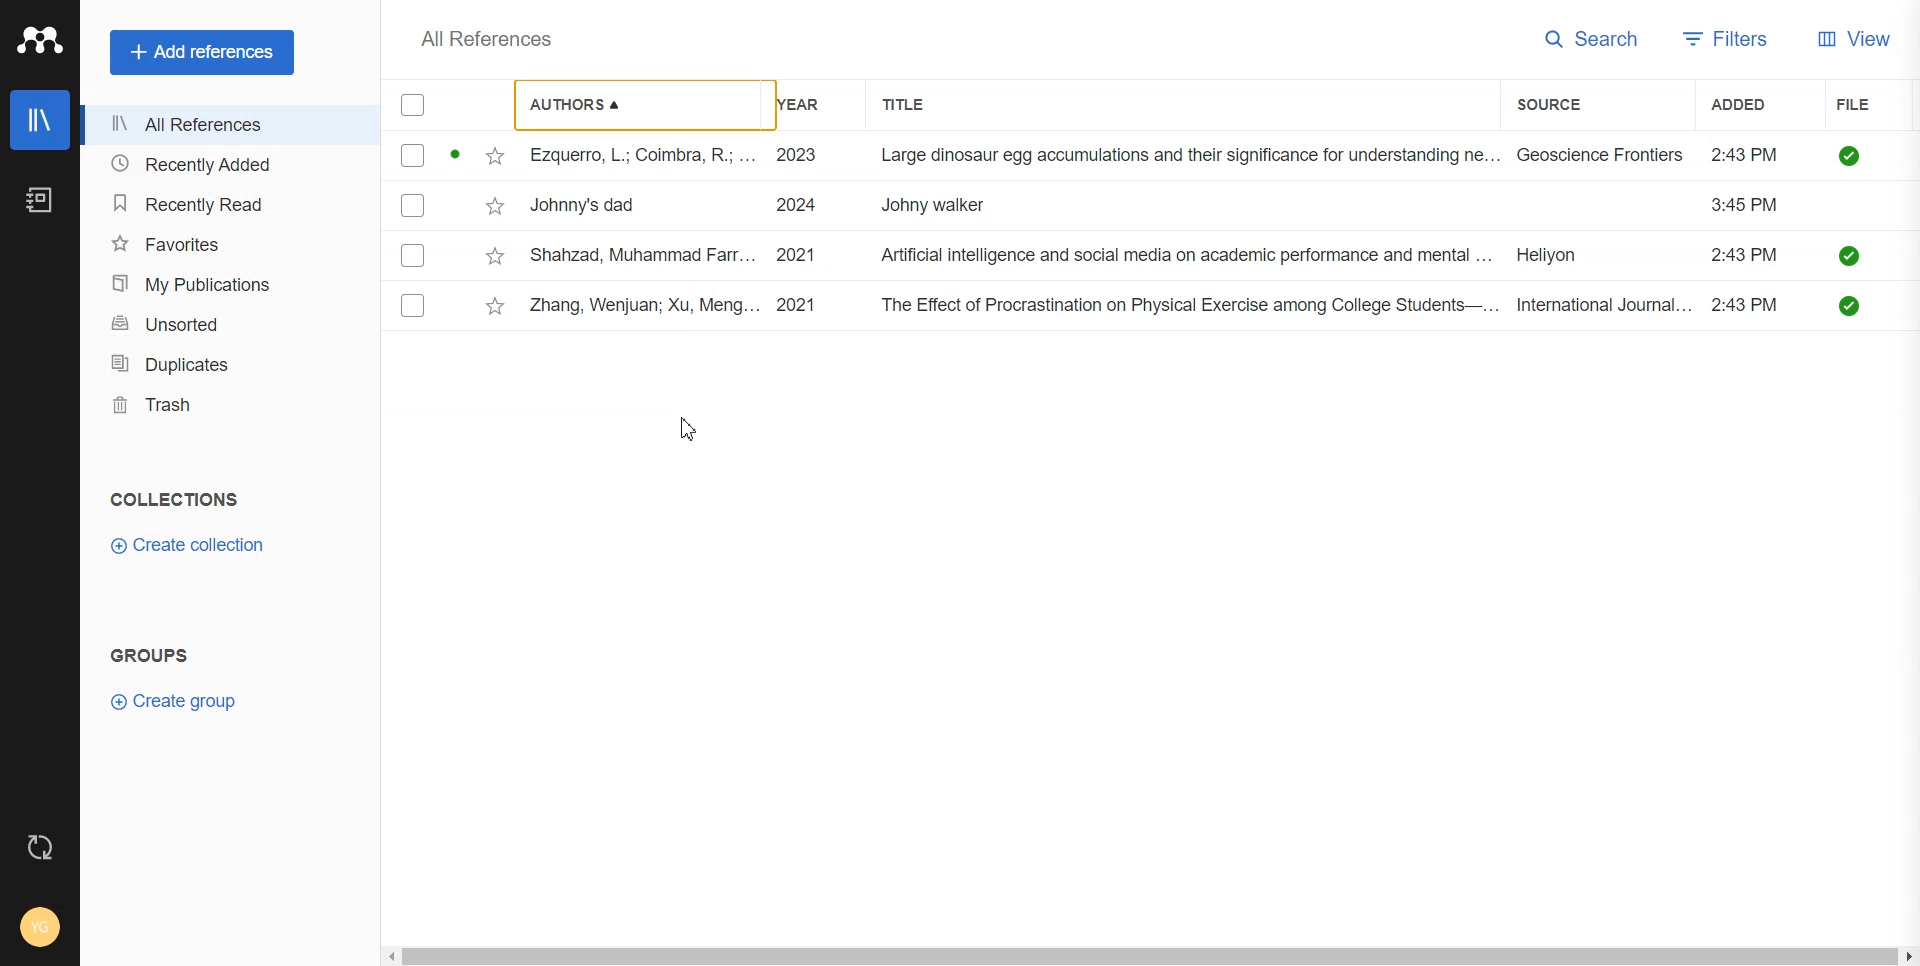  Describe the element at coordinates (1743, 152) in the screenshot. I see `3:45 PM` at that location.